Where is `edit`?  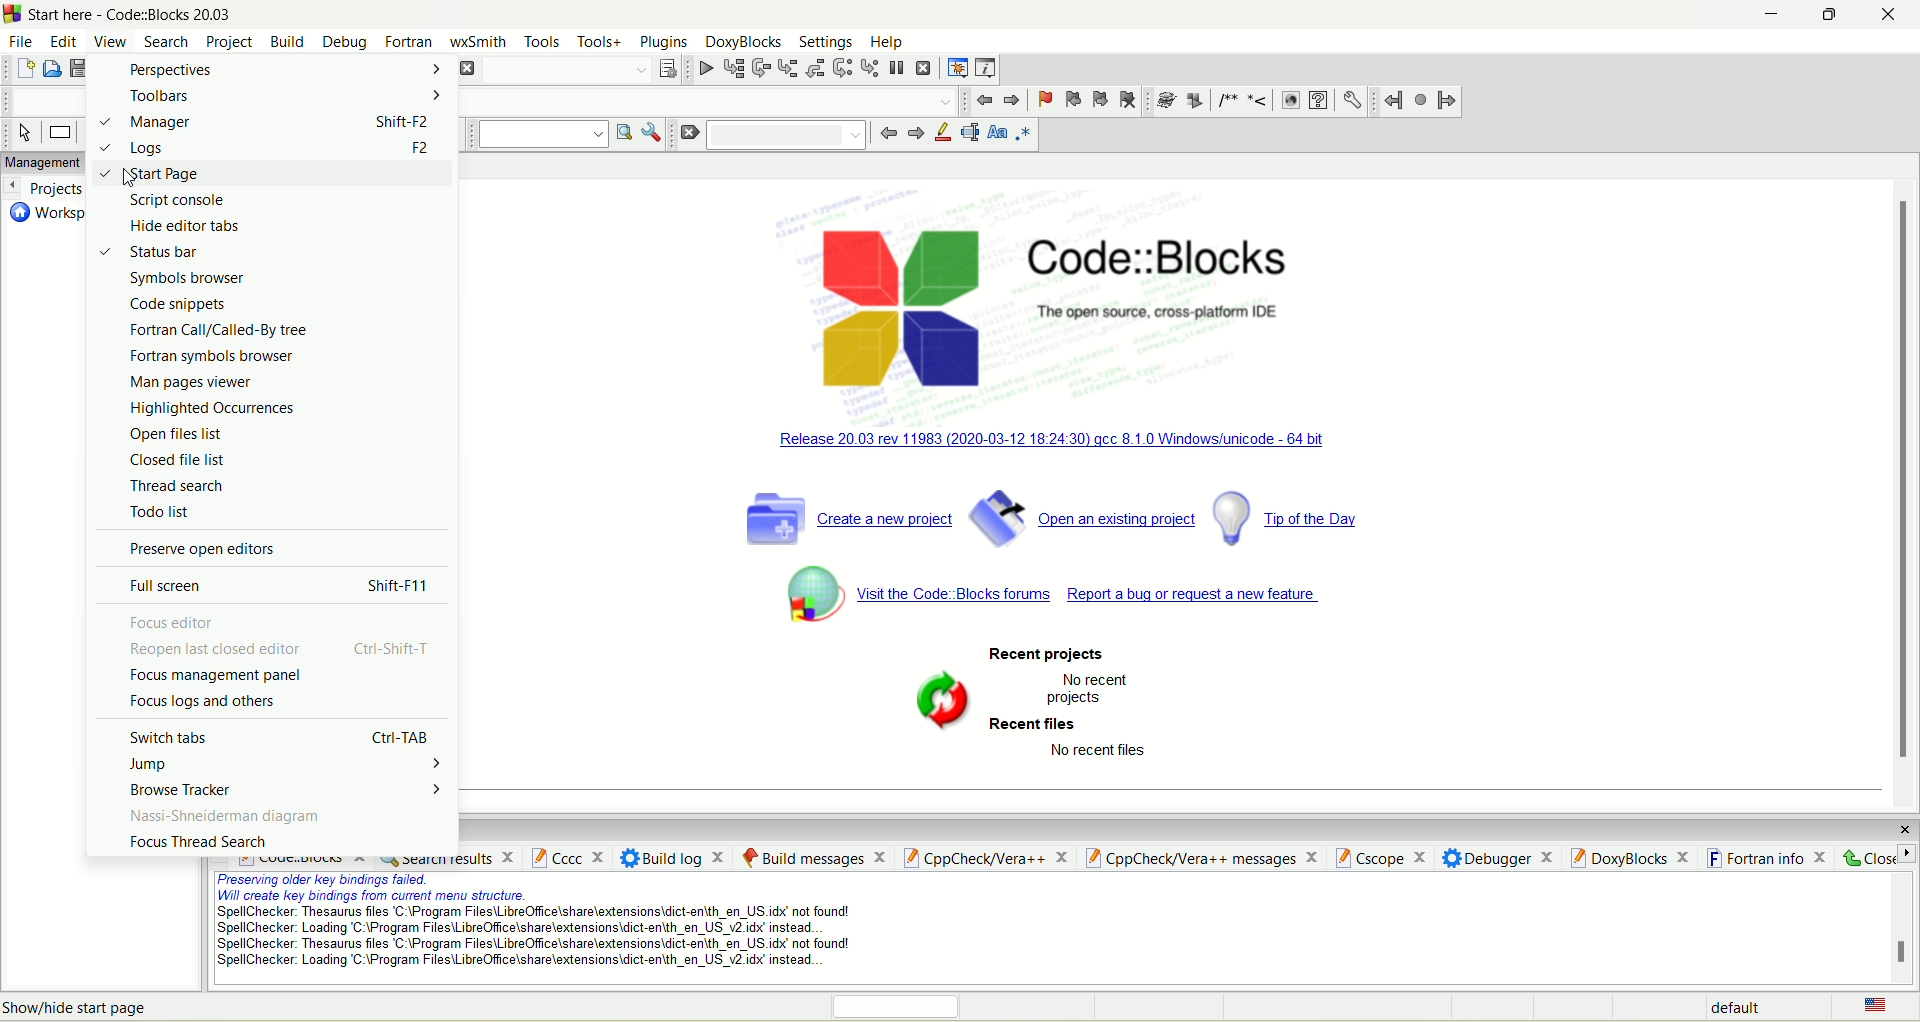
edit is located at coordinates (60, 38).